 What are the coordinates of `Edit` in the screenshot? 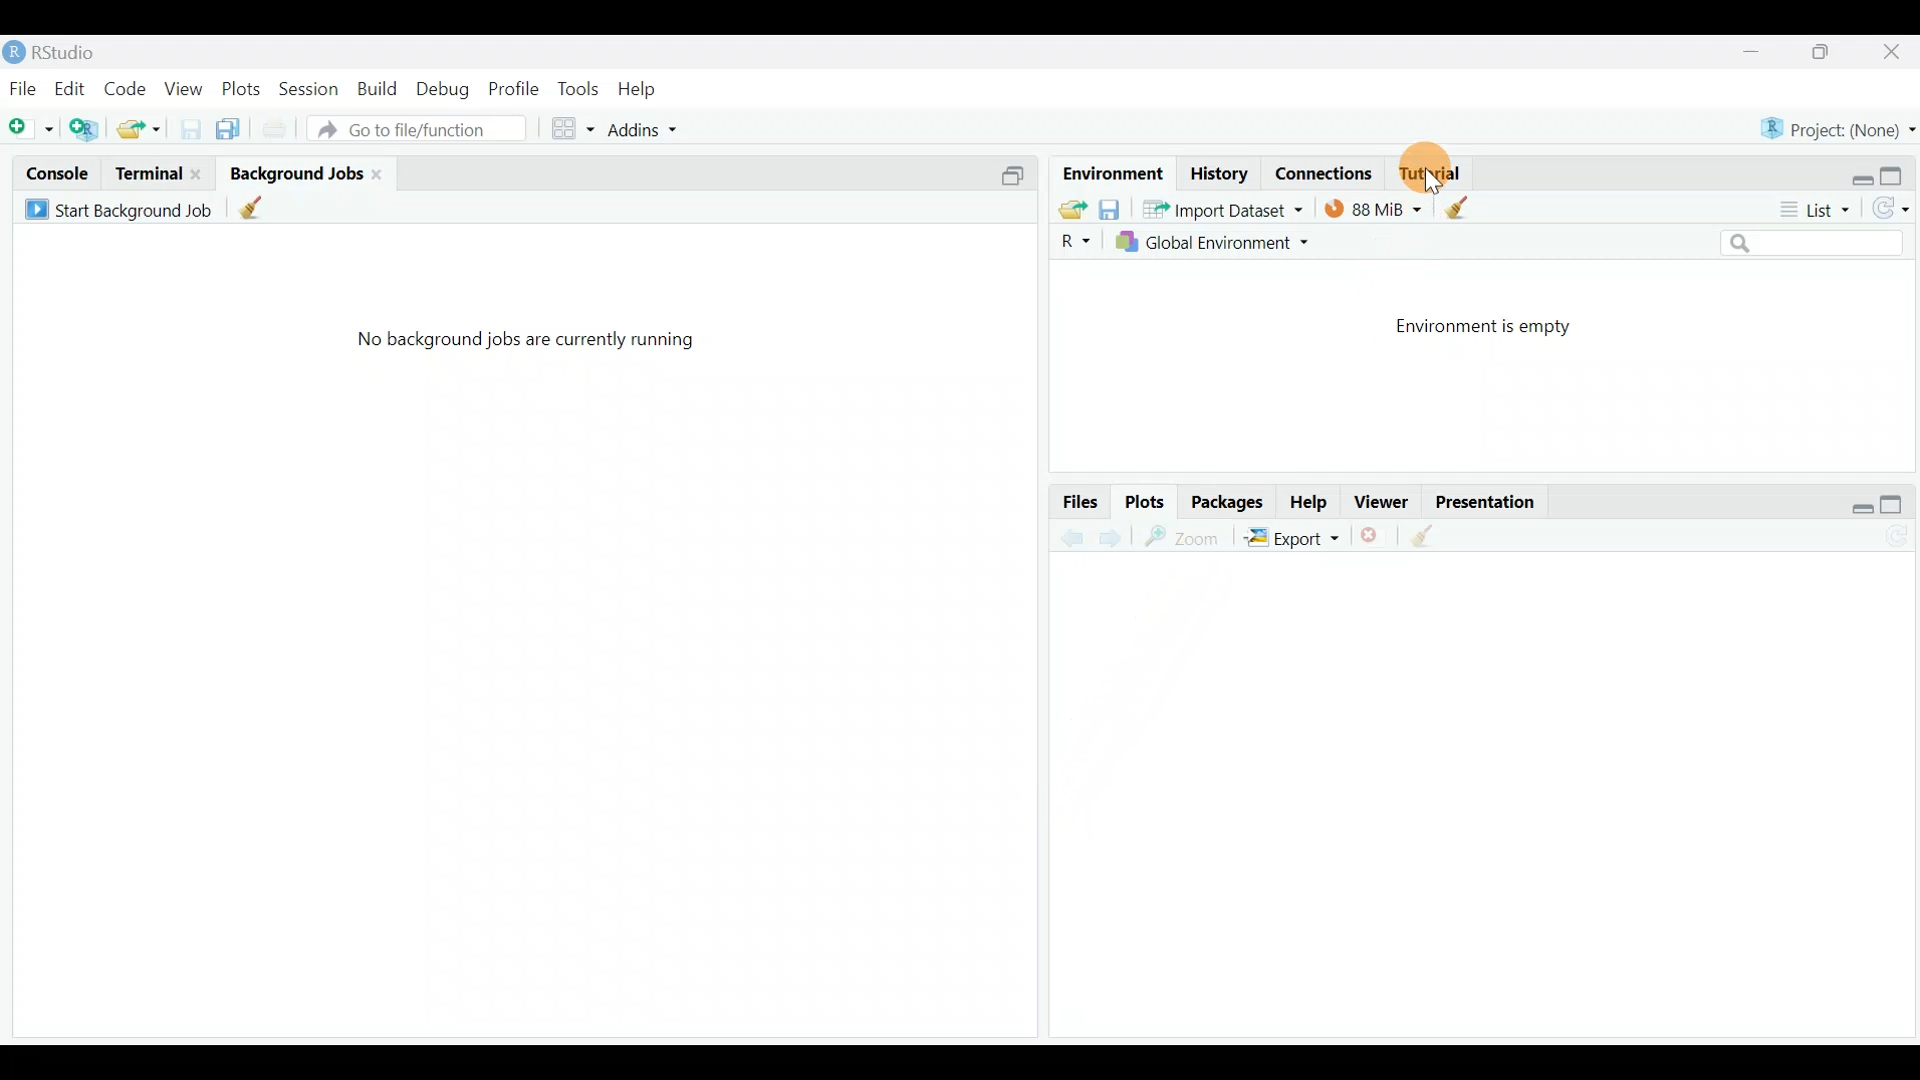 It's located at (71, 92).